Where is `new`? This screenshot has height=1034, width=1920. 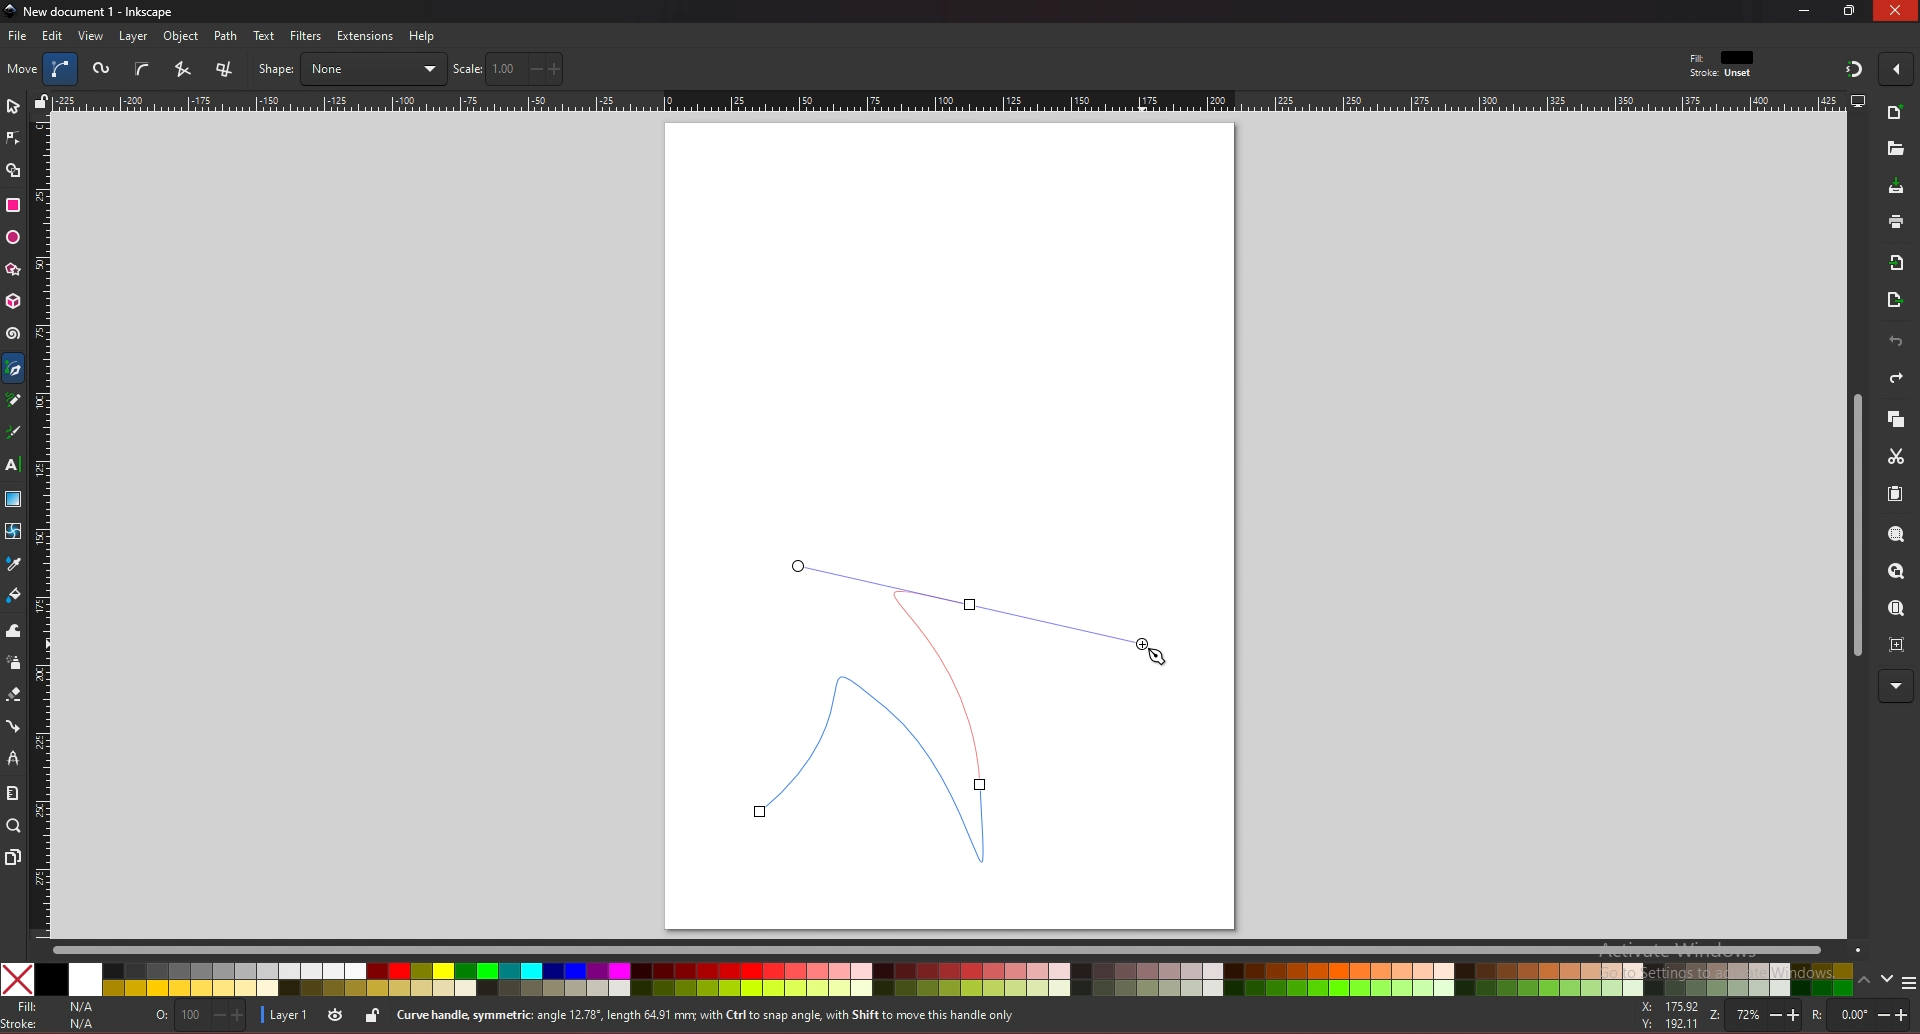
new is located at coordinates (1894, 149).